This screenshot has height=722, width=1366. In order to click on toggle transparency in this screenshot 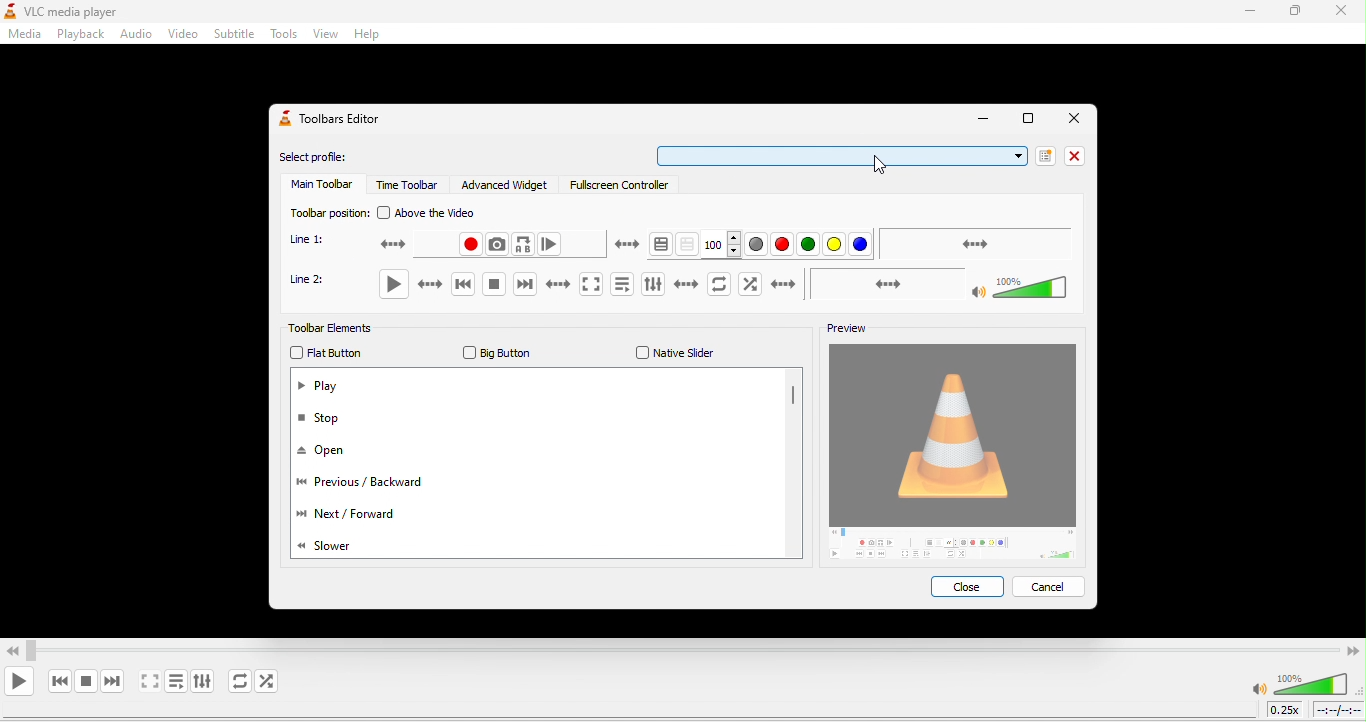, I will do `click(689, 244)`.